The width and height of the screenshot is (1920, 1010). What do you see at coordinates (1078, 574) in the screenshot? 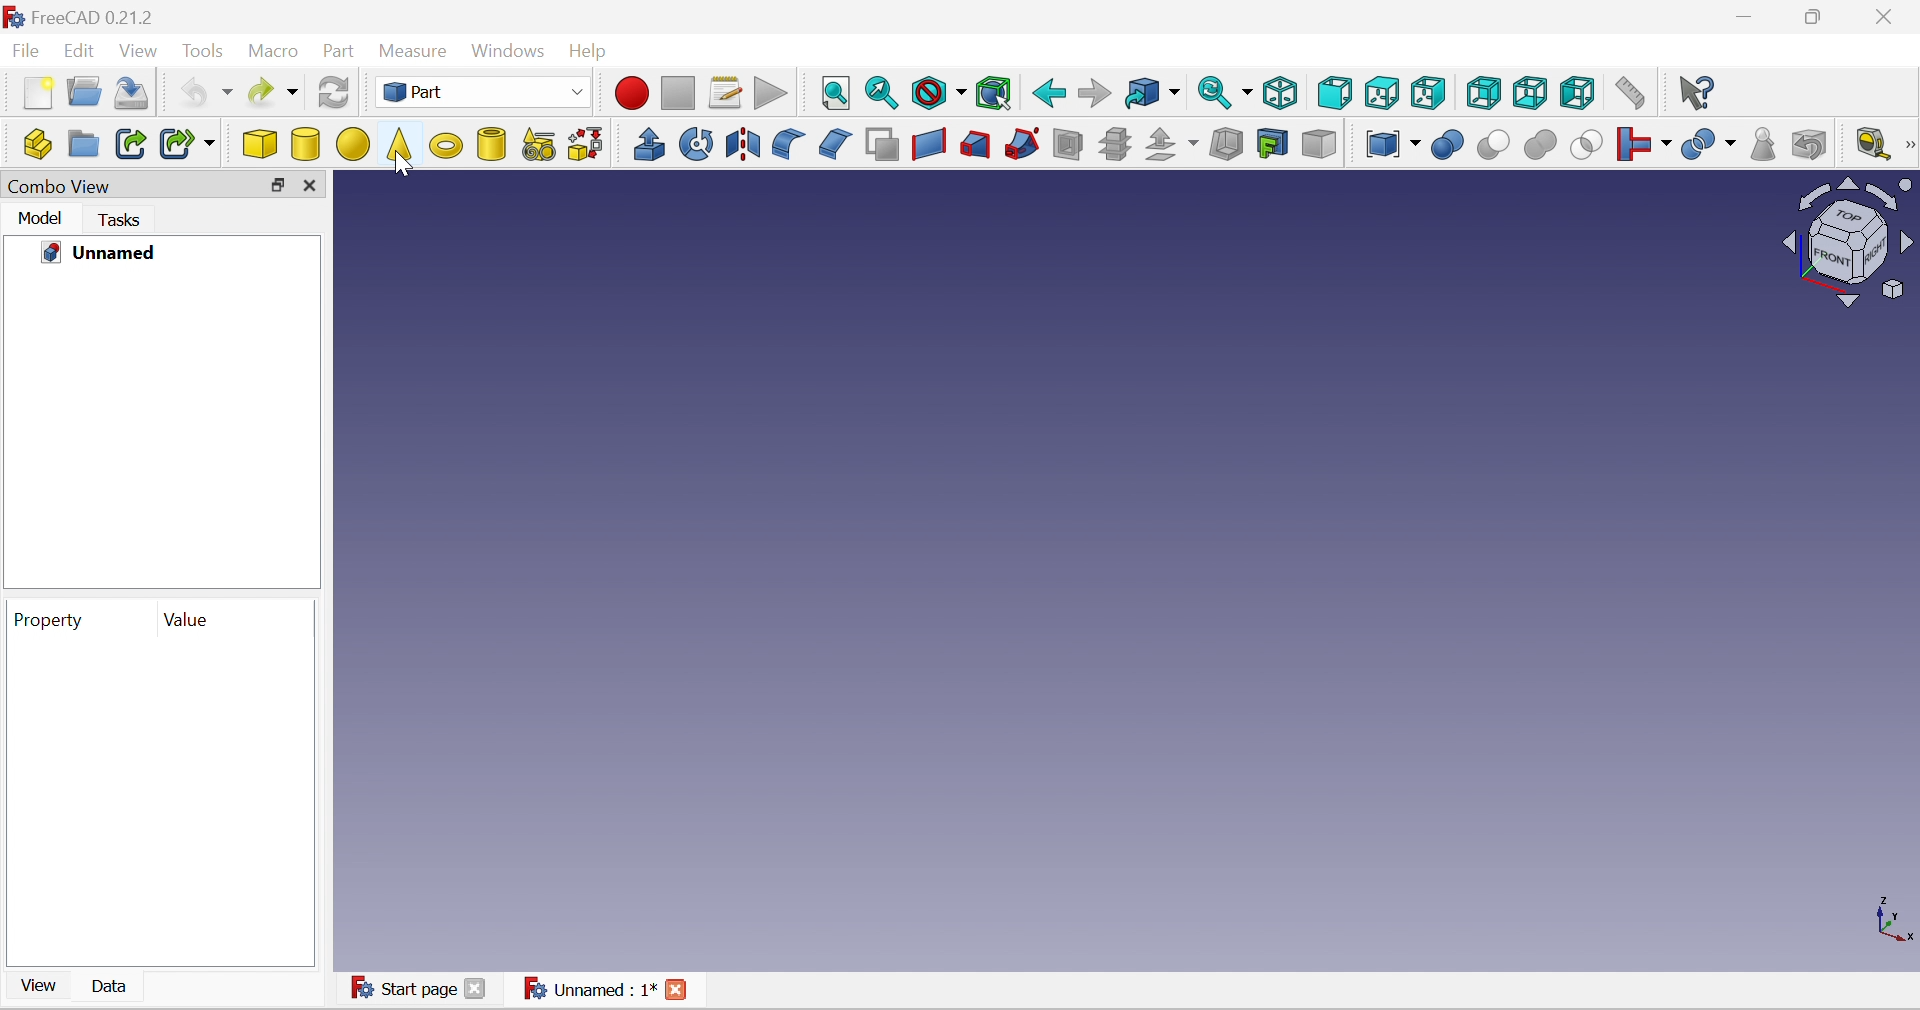
I see `canvas` at bounding box center [1078, 574].